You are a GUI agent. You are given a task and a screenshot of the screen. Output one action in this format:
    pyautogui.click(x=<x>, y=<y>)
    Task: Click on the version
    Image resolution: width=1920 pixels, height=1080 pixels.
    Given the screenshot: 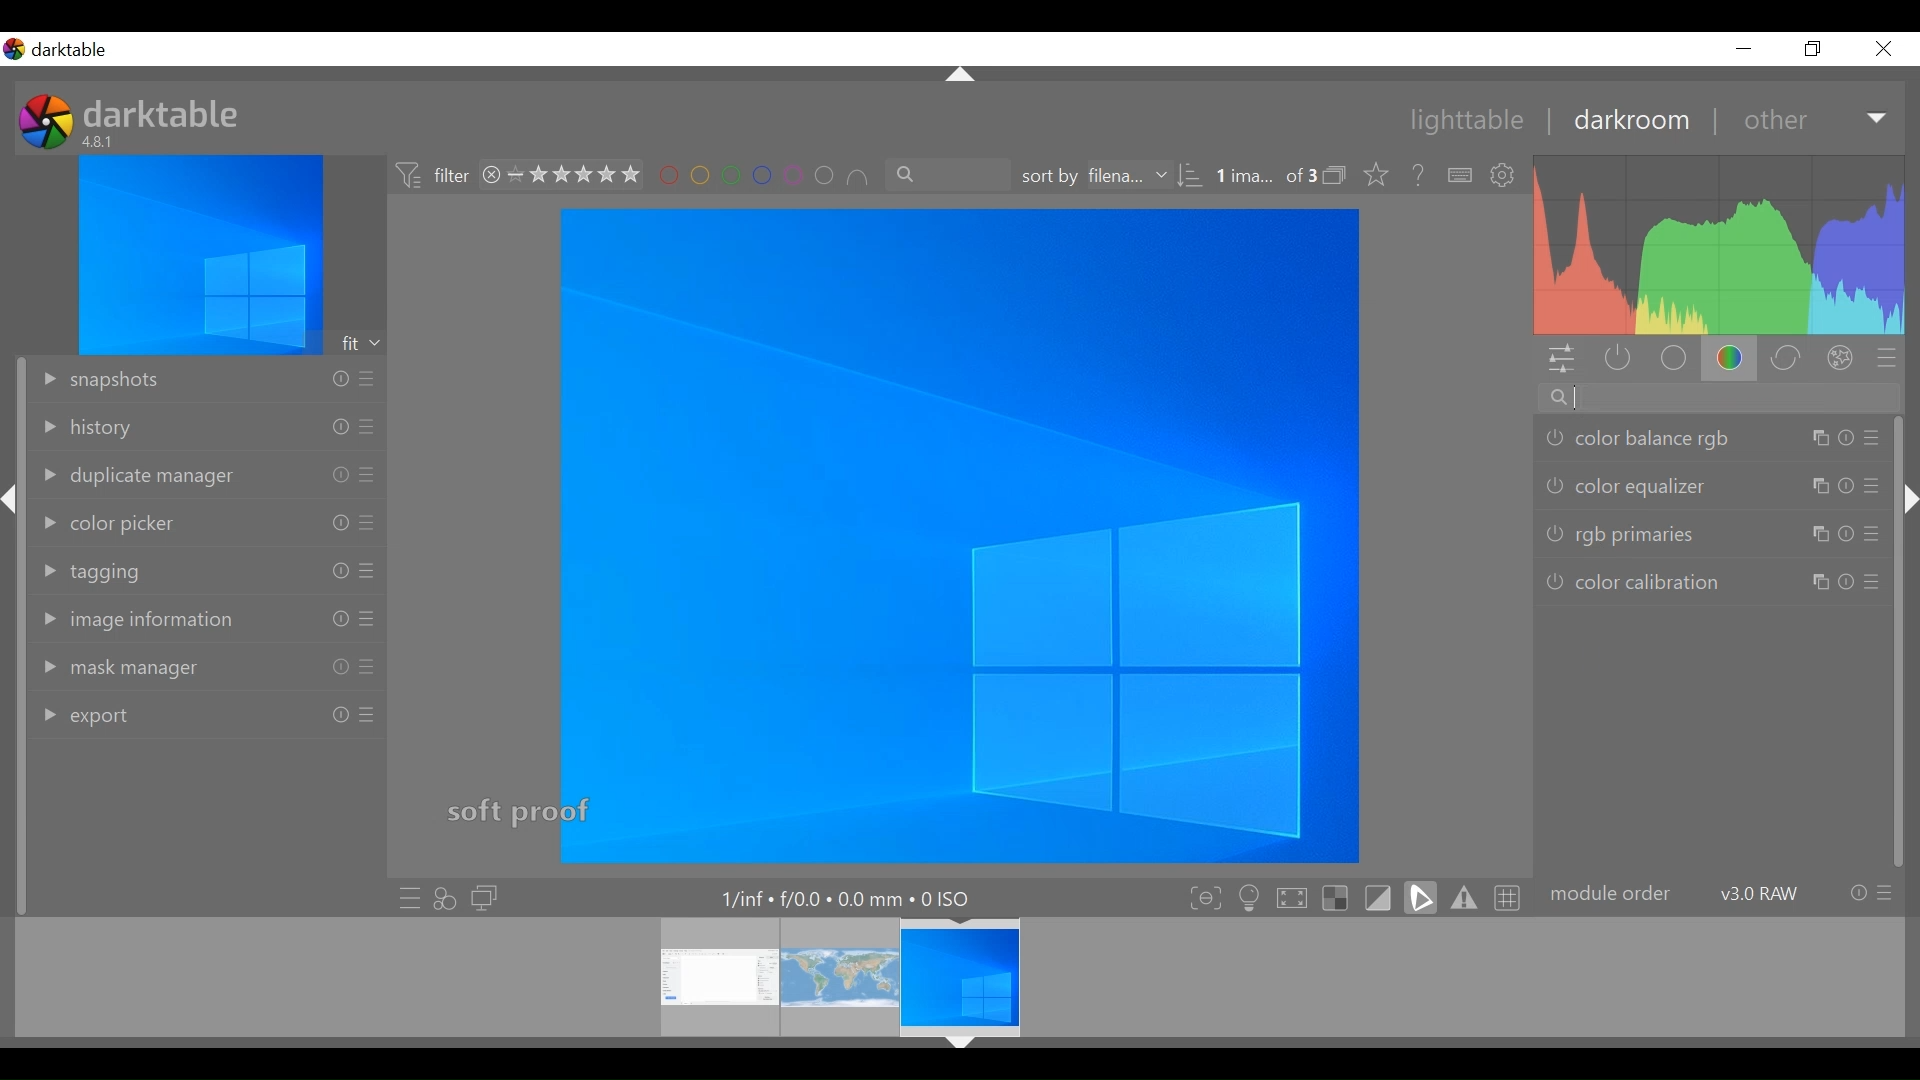 What is the action you would take?
    pyautogui.click(x=101, y=141)
    